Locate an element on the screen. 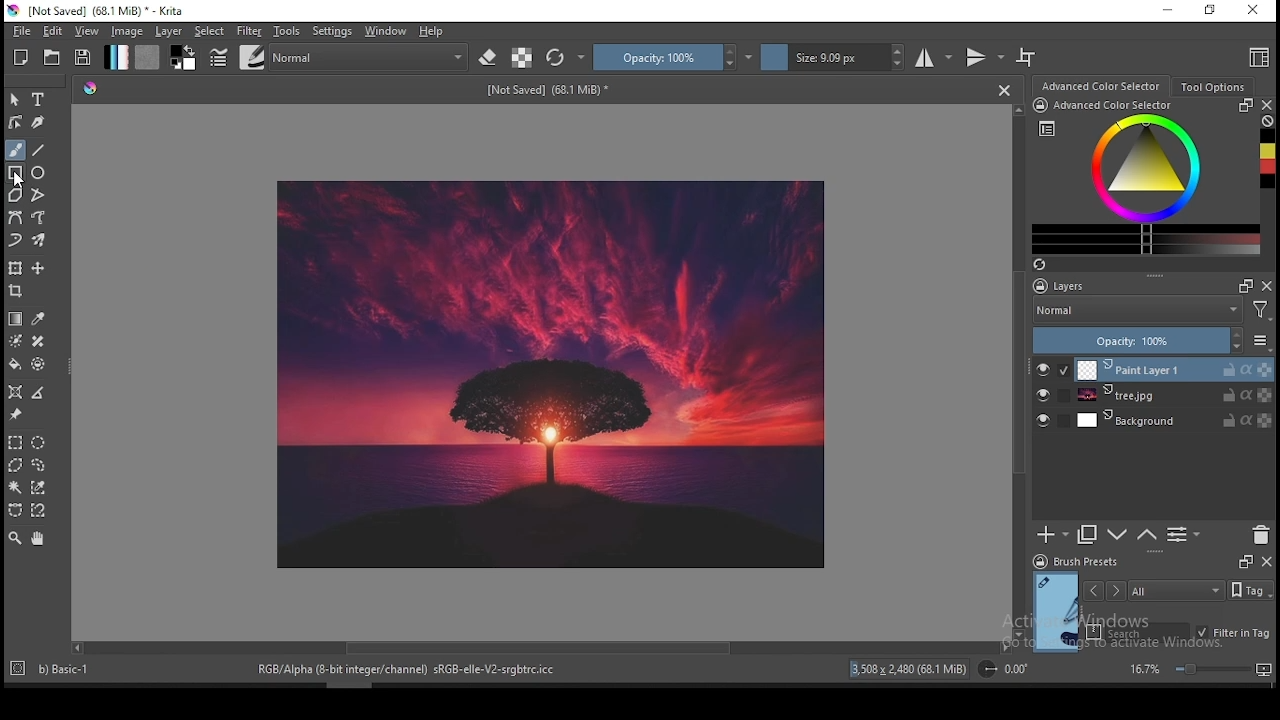 The height and width of the screenshot is (720, 1280). delete layer is located at coordinates (1262, 535).